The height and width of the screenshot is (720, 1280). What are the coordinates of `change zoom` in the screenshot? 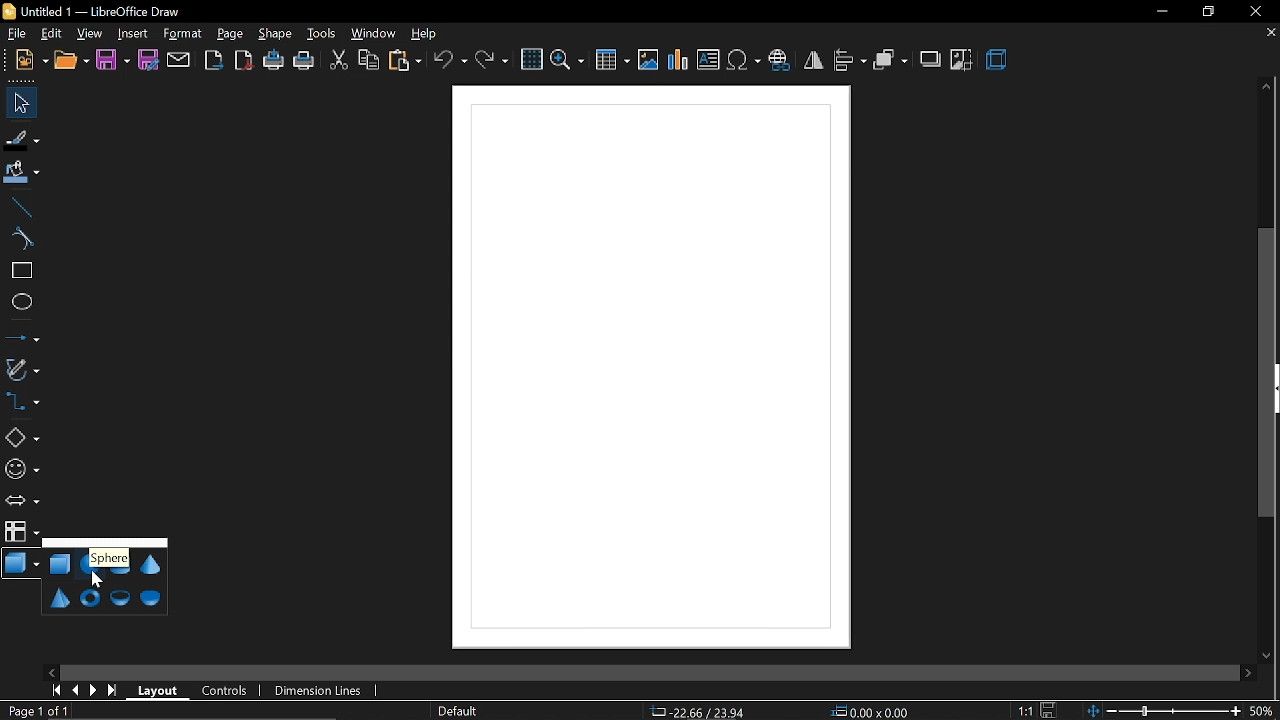 It's located at (1164, 712).